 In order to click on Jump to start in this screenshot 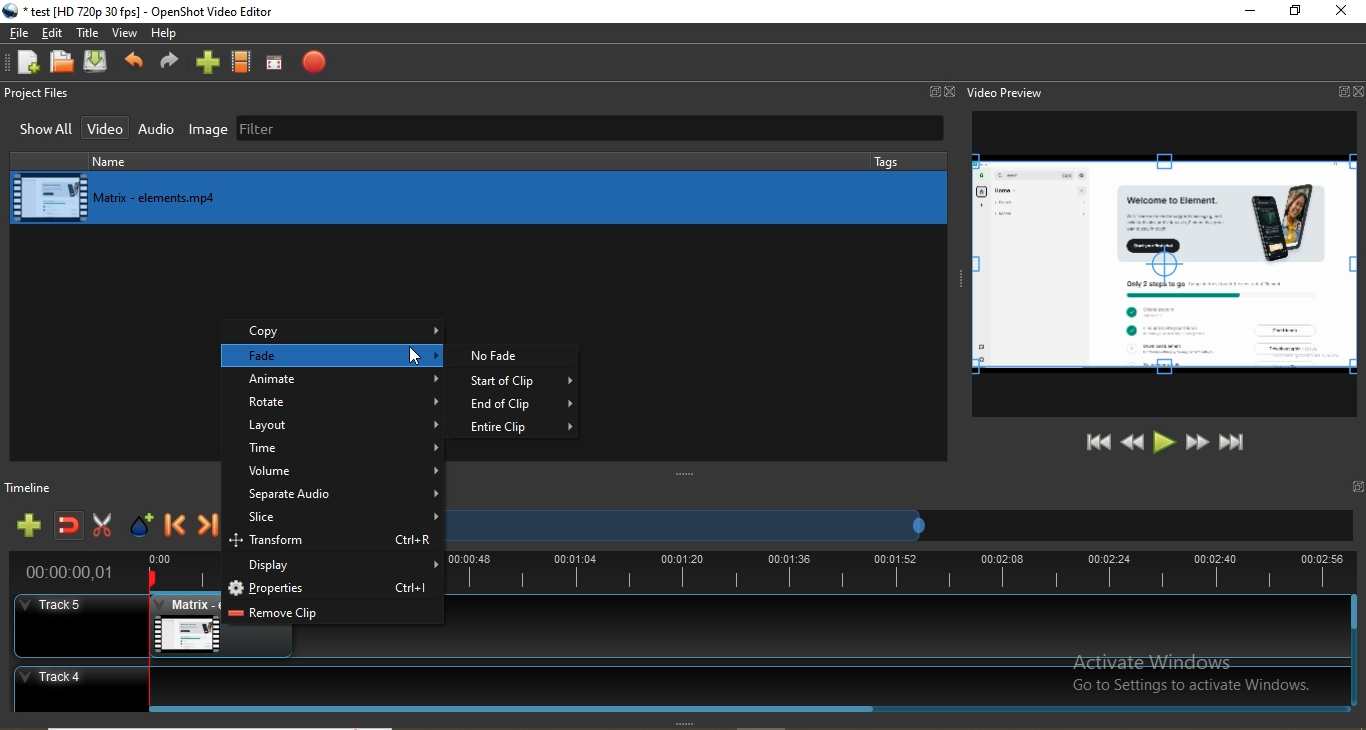, I will do `click(1096, 442)`.